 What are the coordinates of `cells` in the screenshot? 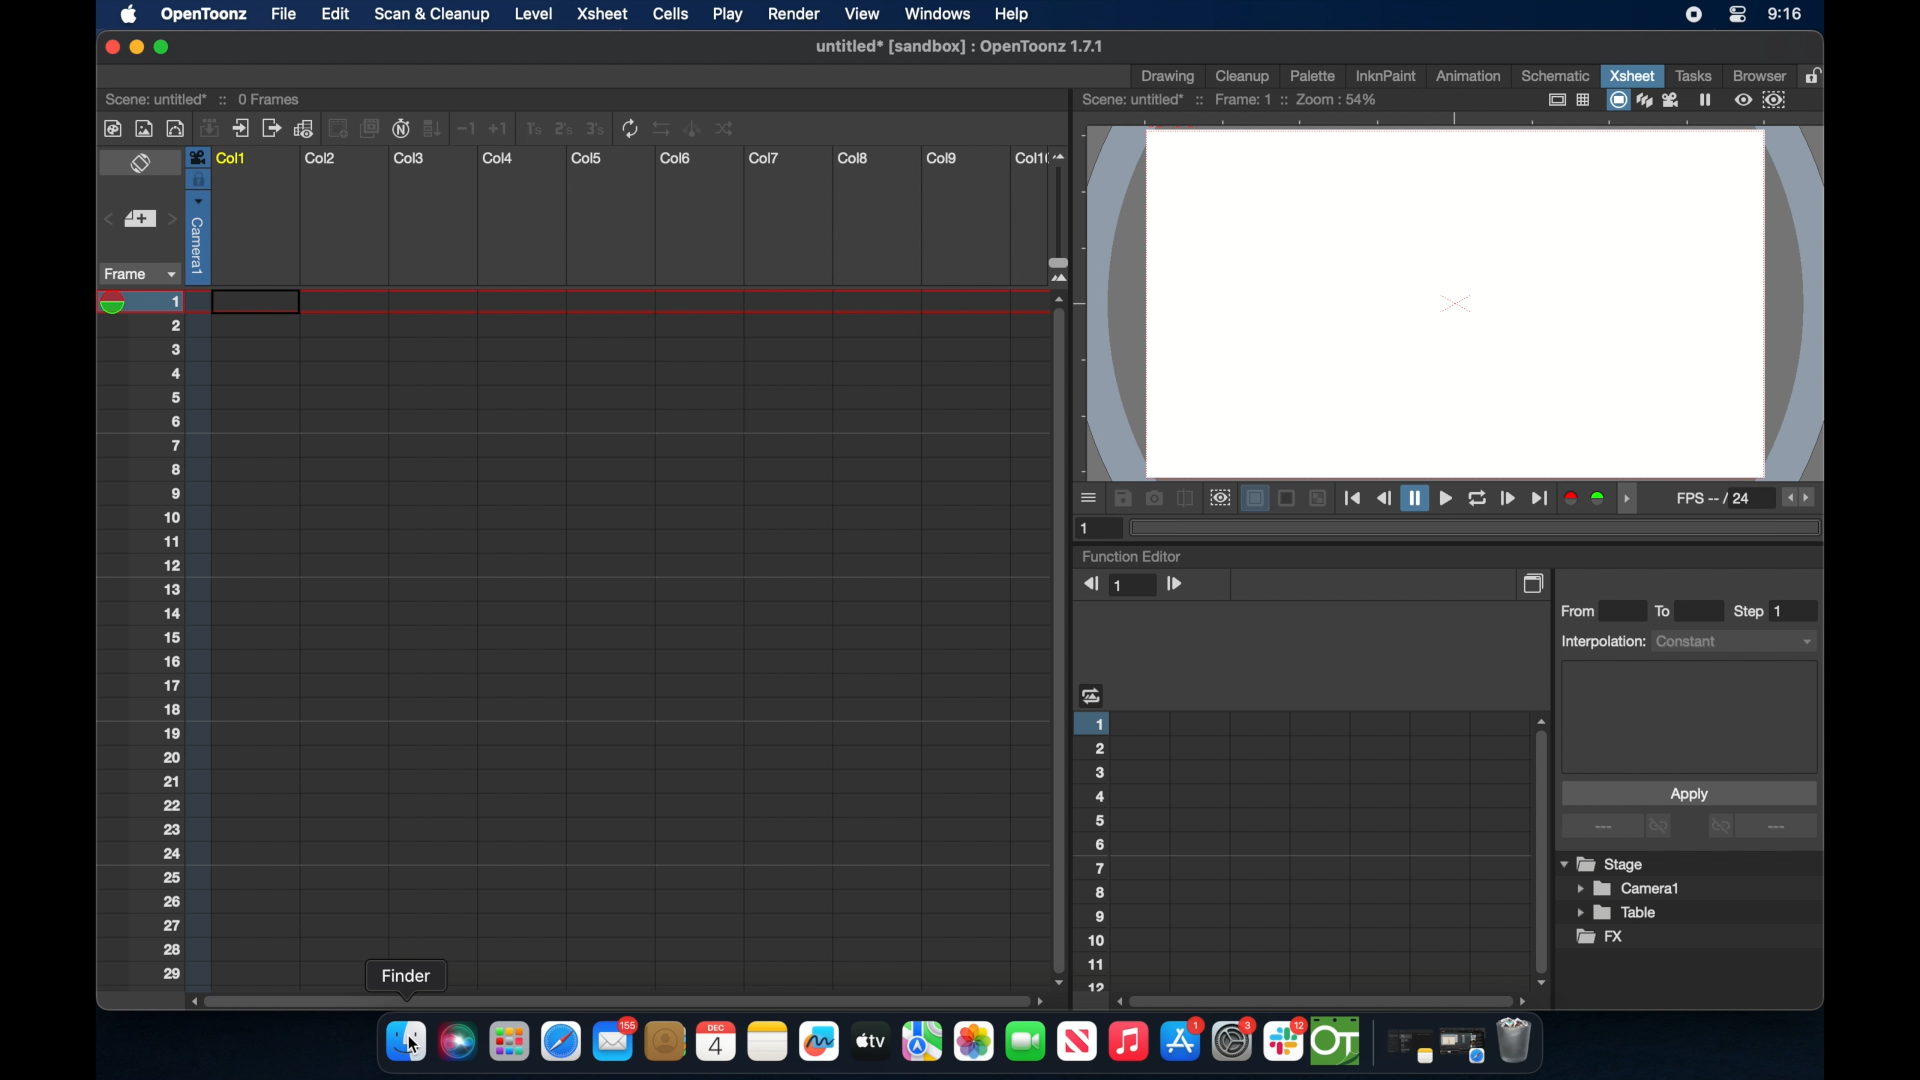 It's located at (670, 14).